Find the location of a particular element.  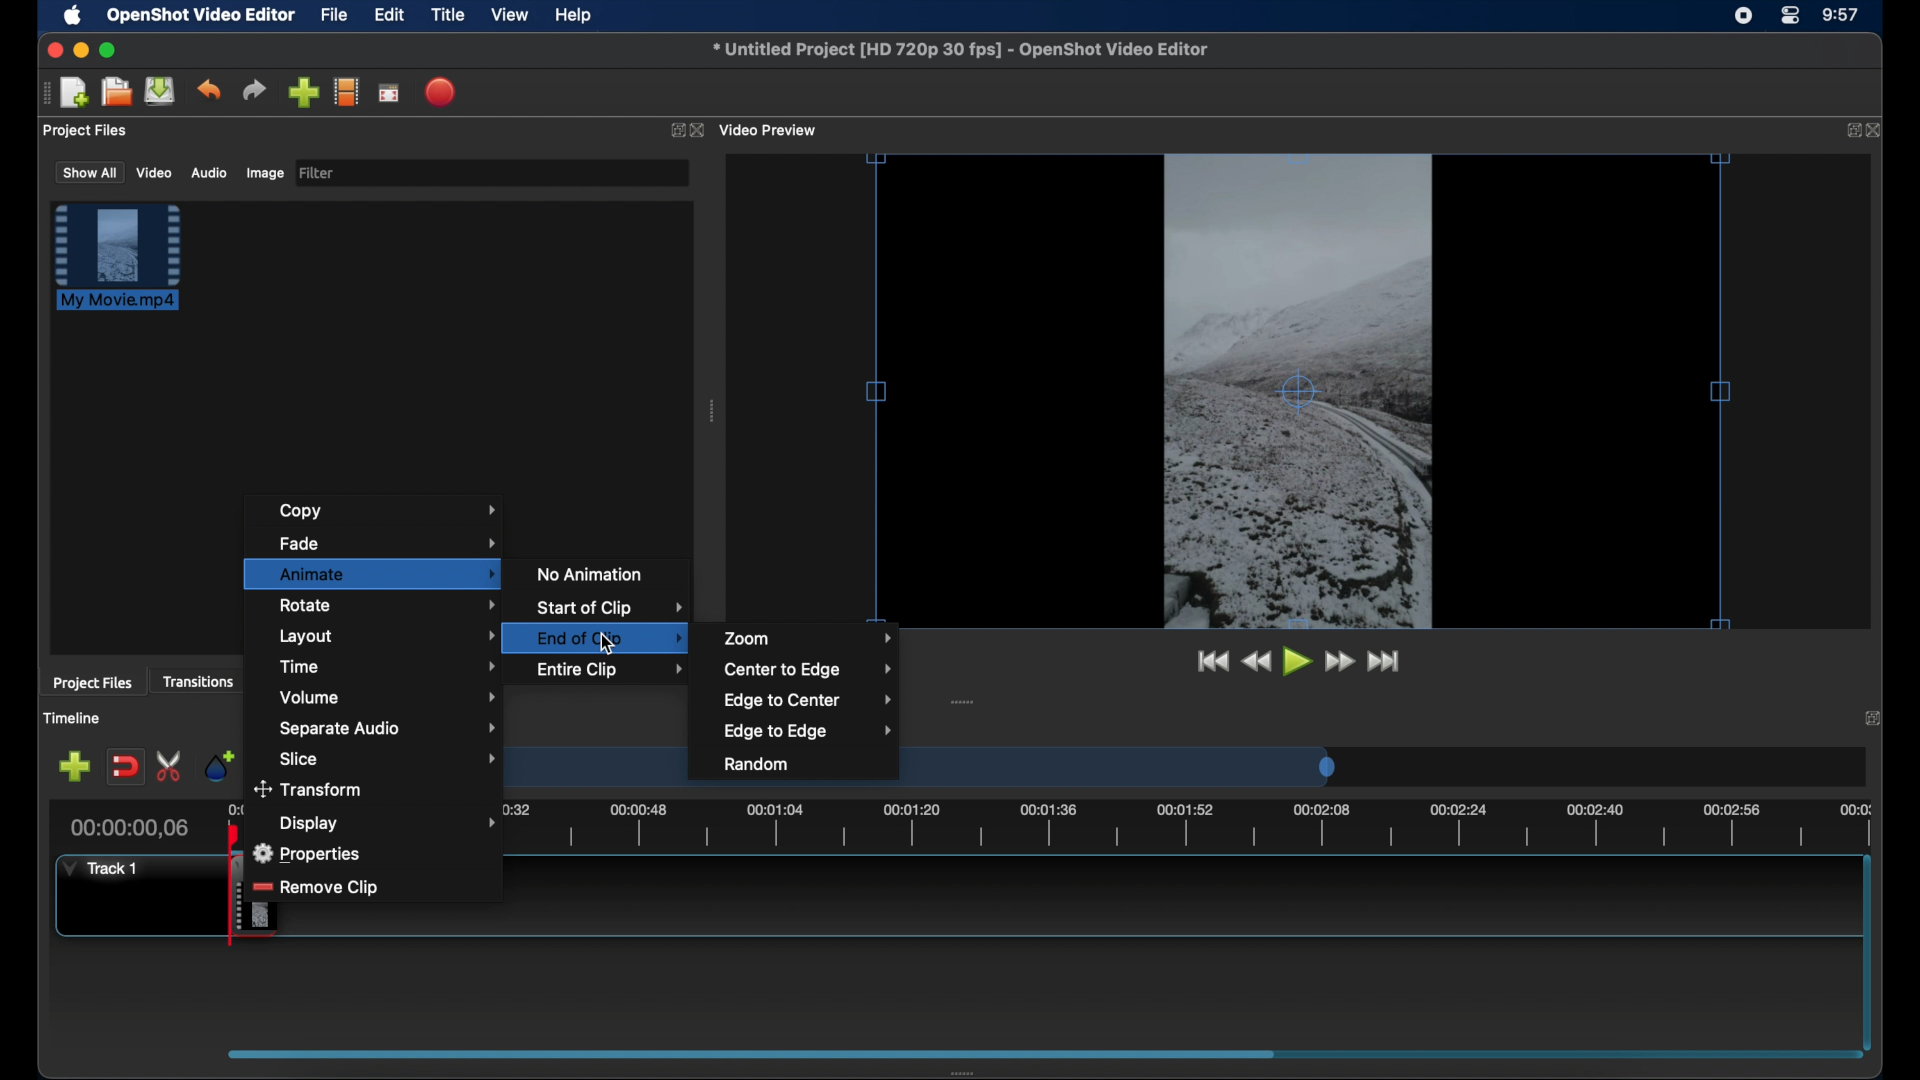

random is located at coordinates (758, 765).